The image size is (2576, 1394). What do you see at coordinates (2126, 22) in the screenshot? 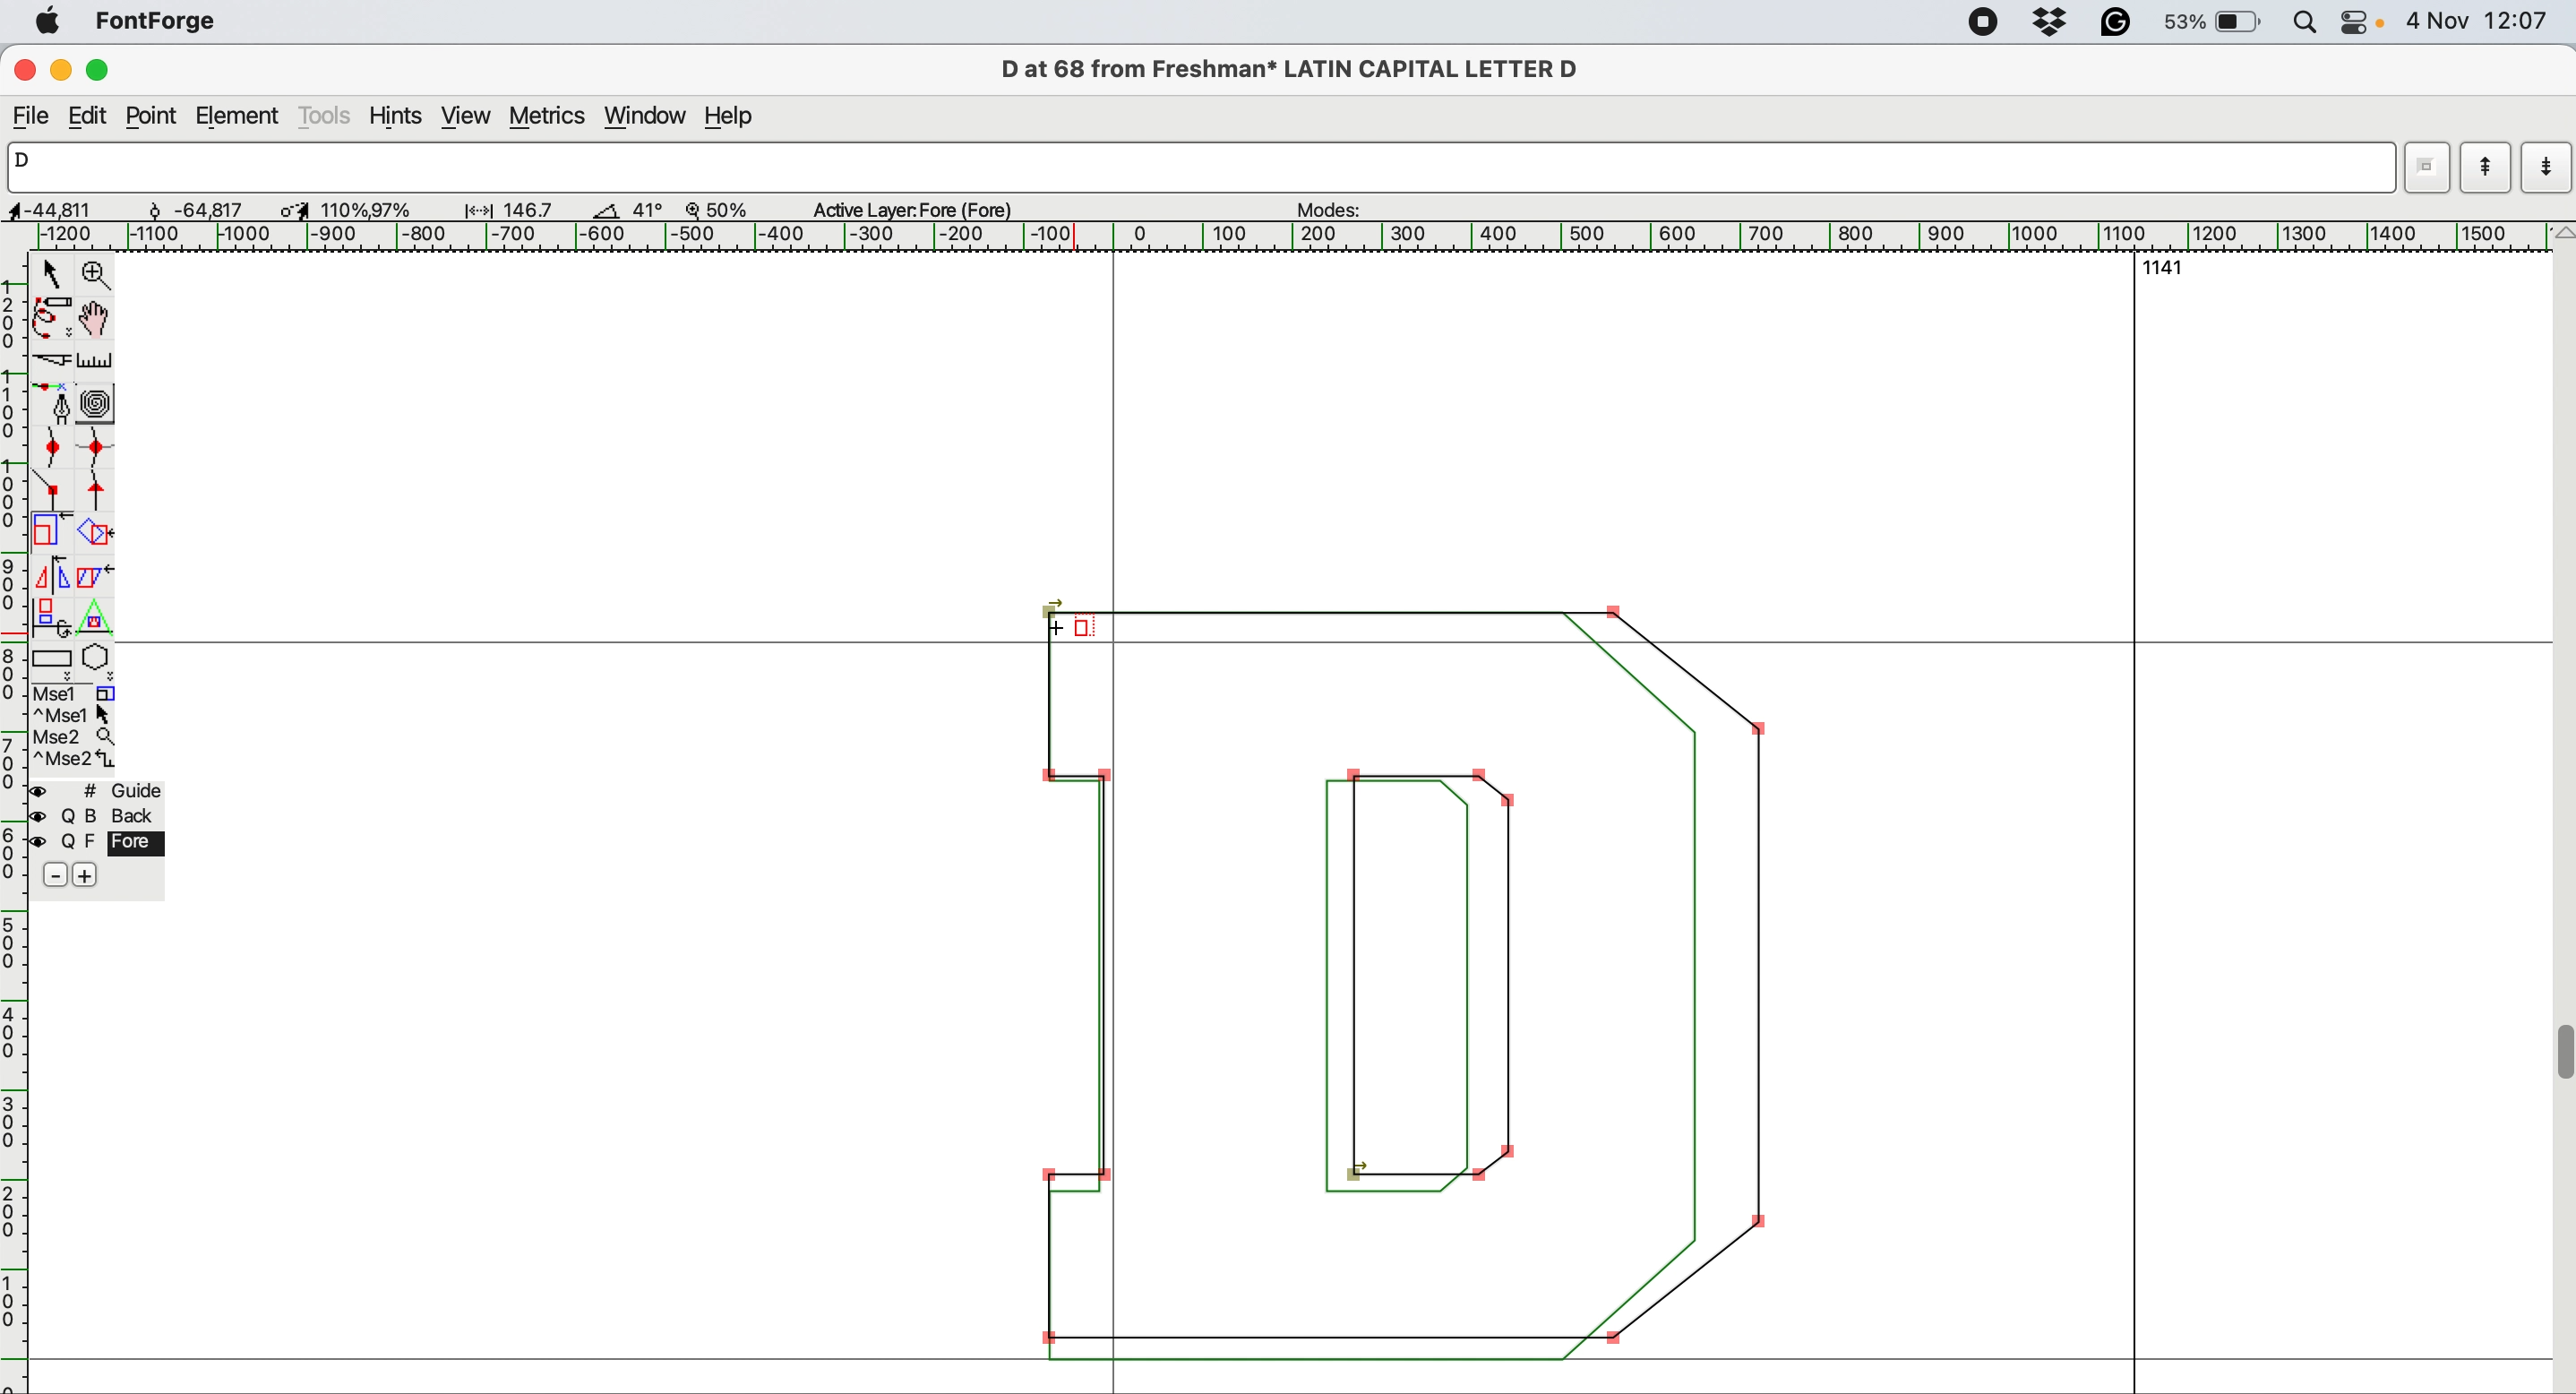
I see `grammarly` at bounding box center [2126, 22].